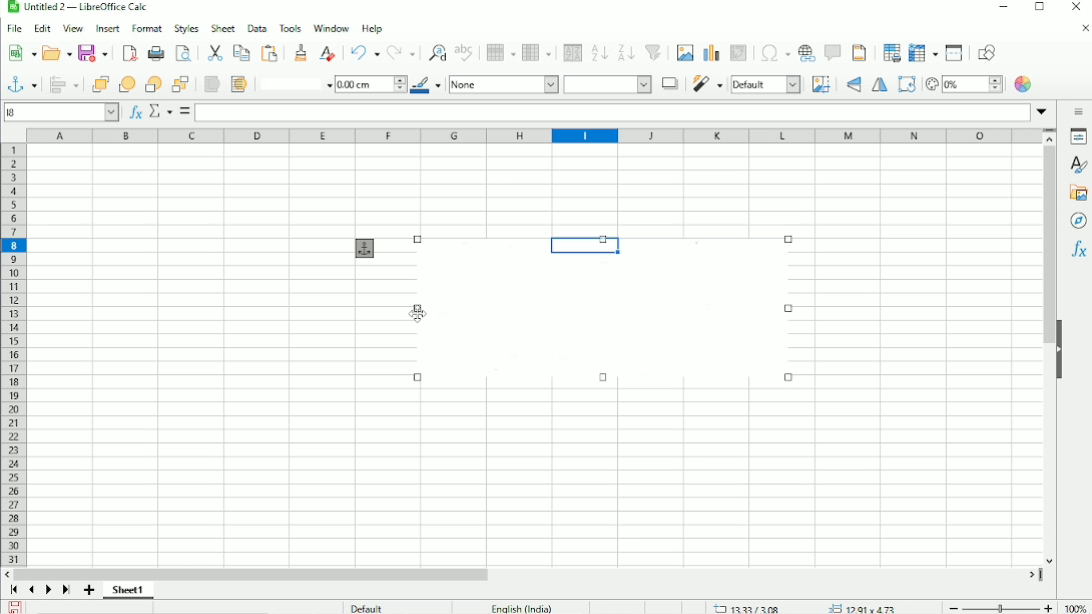  Describe the element at coordinates (364, 53) in the screenshot. I see `Undo` at that location.